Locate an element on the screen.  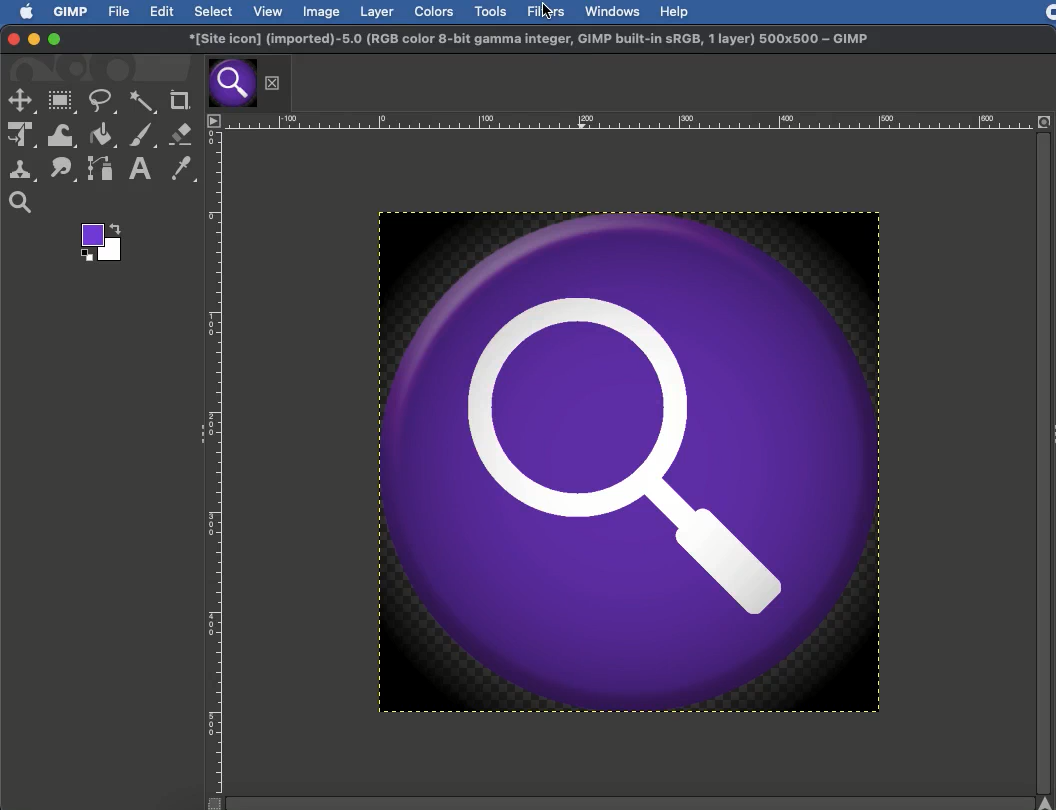
Tools is located at coordinates (491, 12).